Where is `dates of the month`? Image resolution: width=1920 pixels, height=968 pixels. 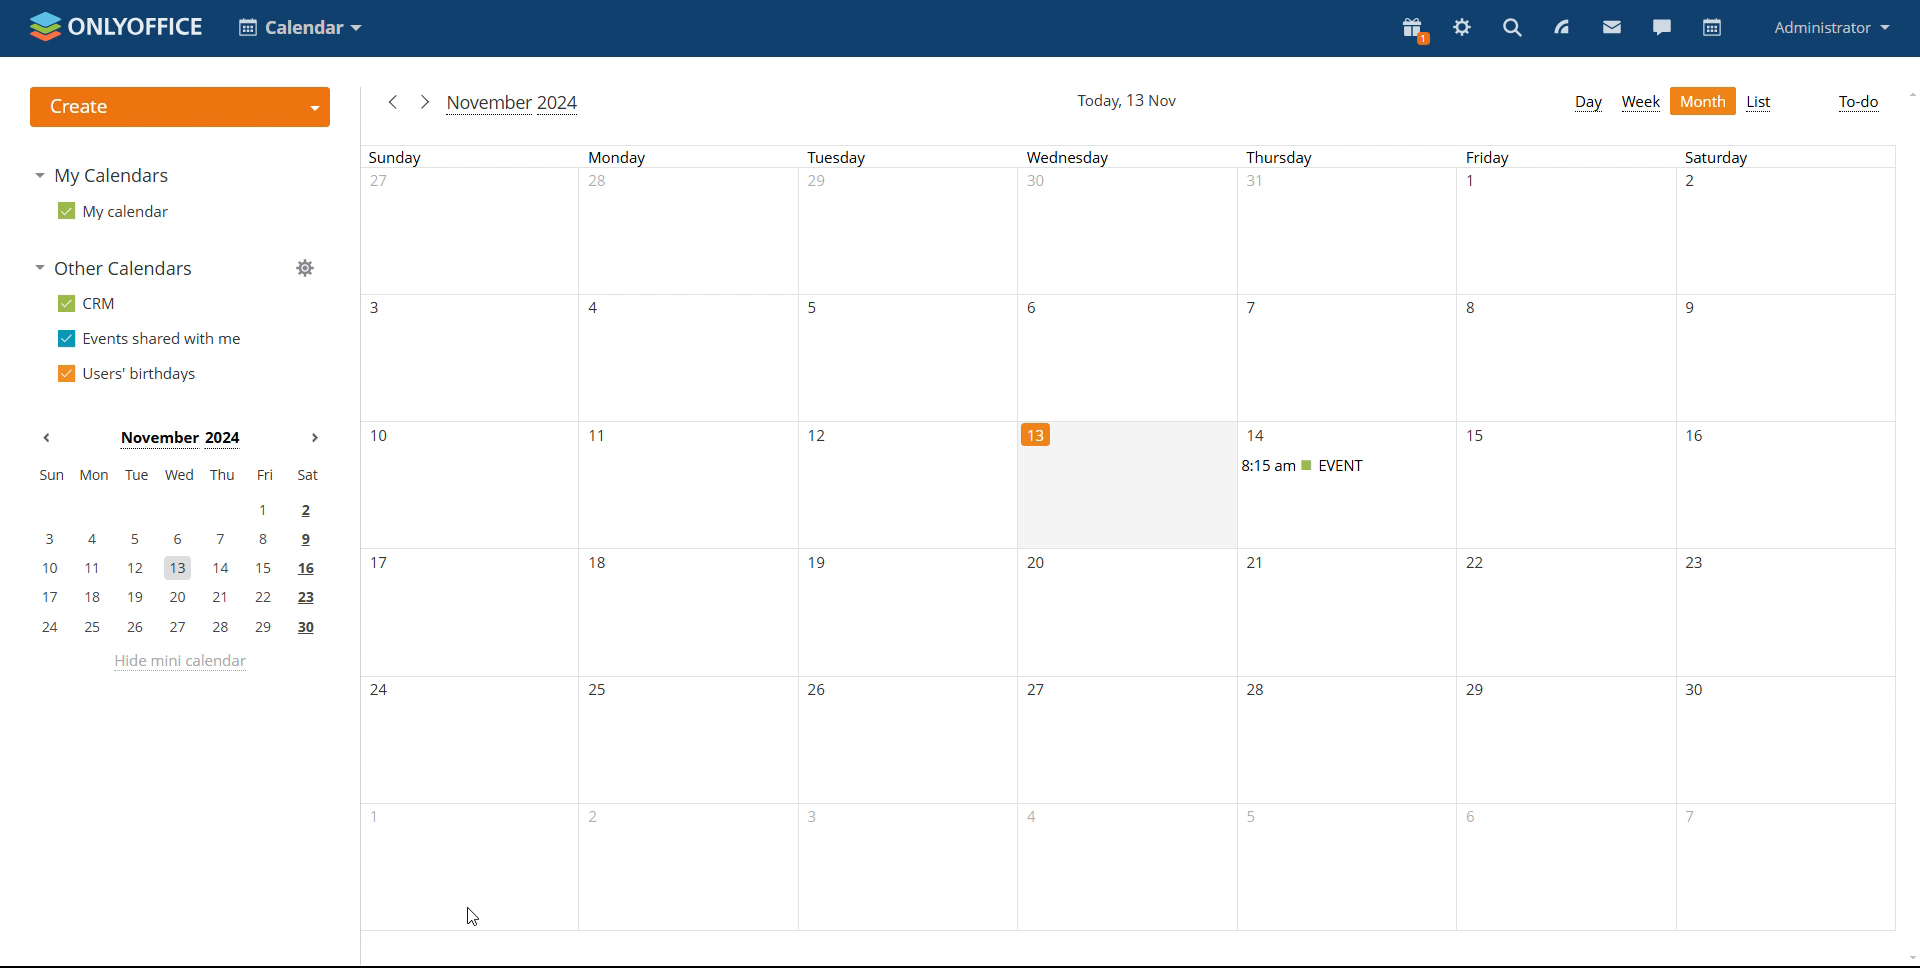
dates of the month is located at coordinates (1141, 230).